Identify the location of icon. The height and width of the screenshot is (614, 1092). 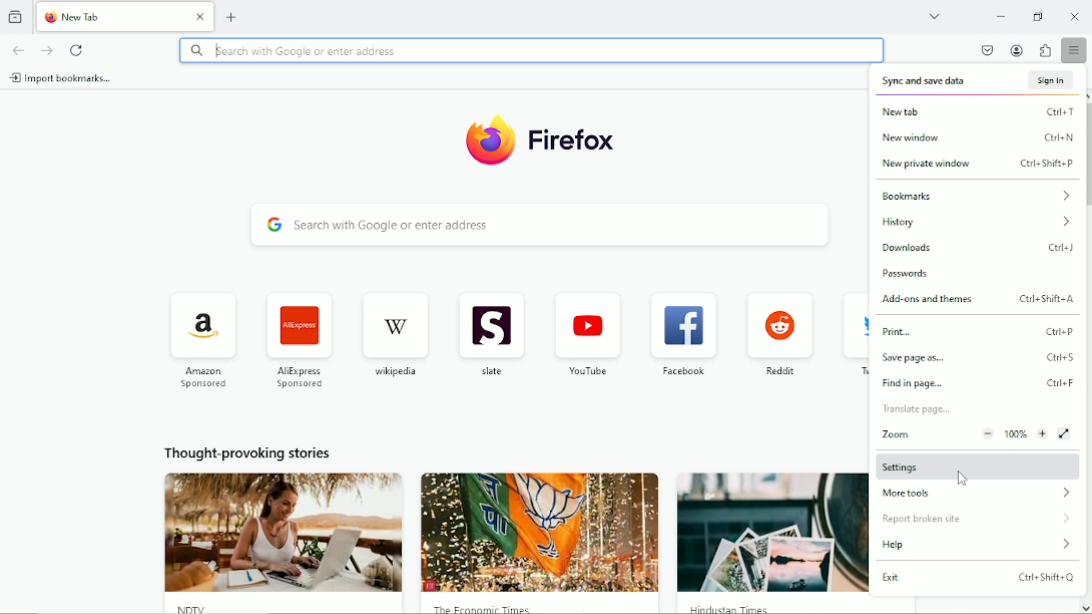
(587, 323).